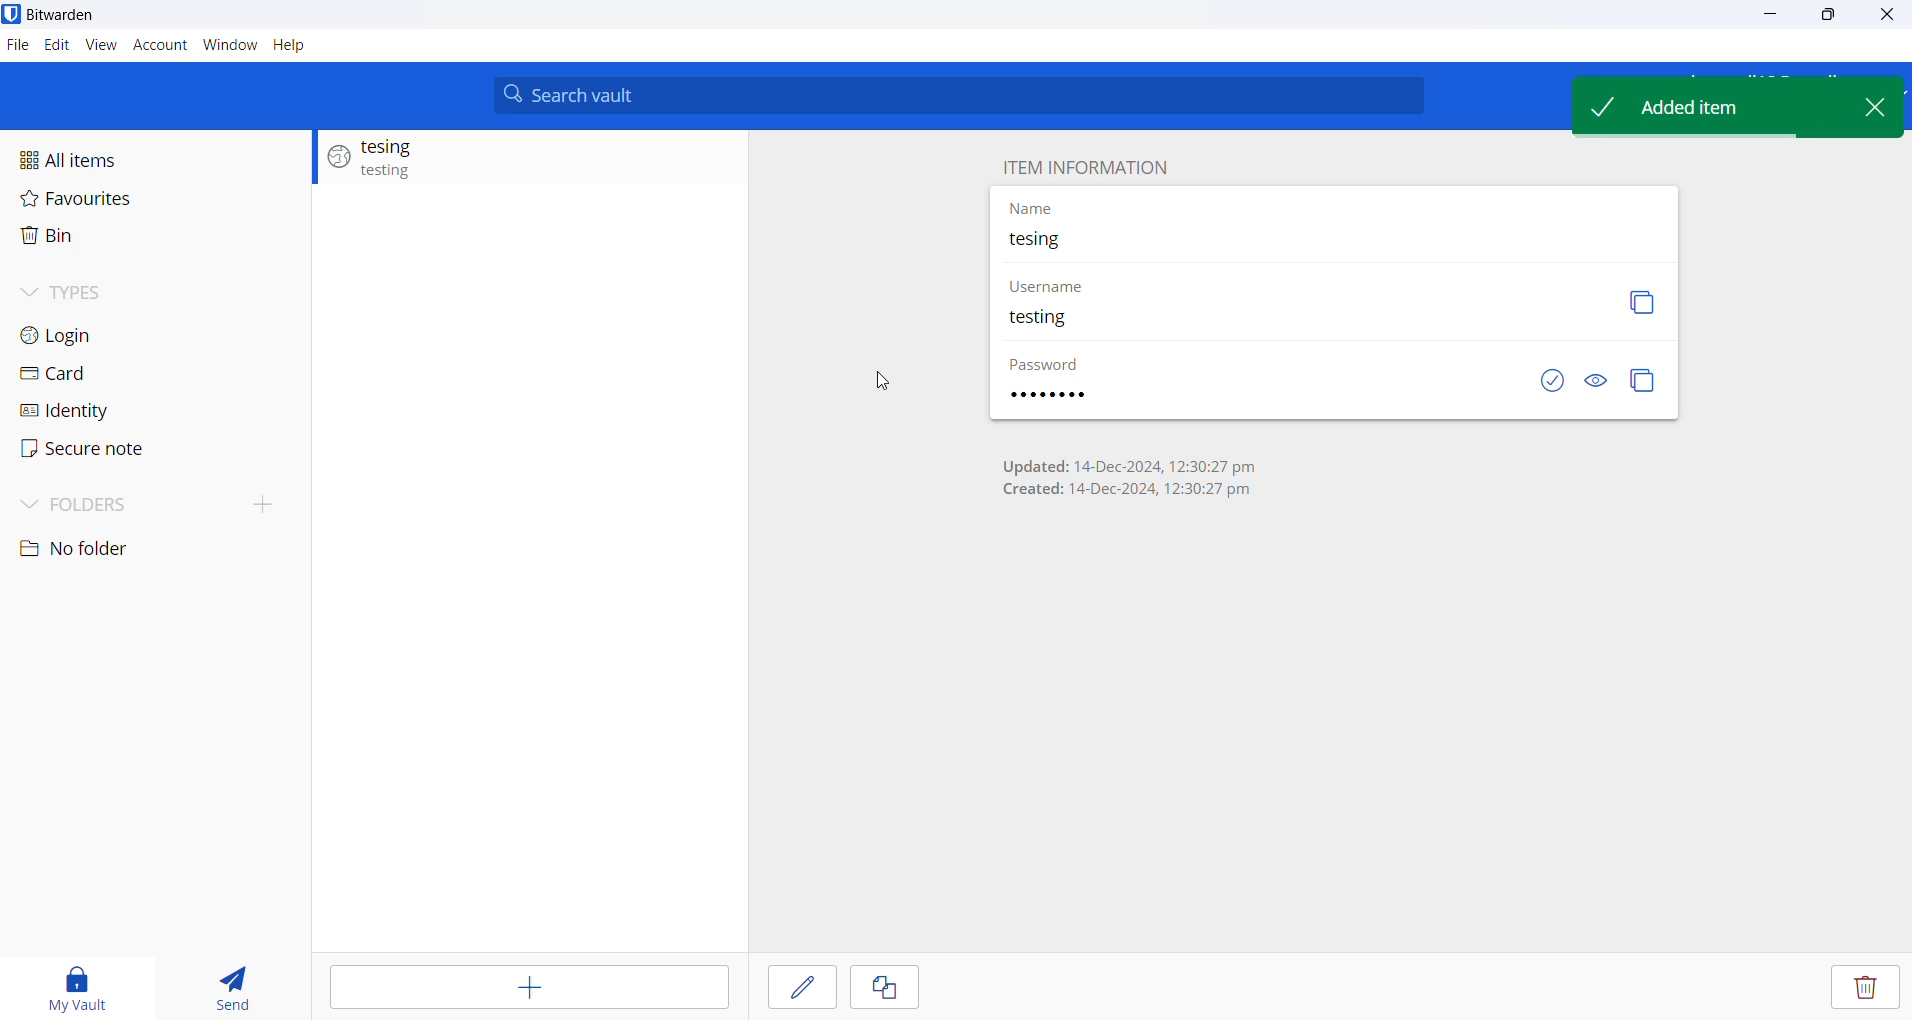  I want to click on favourites, so click(111, 205).